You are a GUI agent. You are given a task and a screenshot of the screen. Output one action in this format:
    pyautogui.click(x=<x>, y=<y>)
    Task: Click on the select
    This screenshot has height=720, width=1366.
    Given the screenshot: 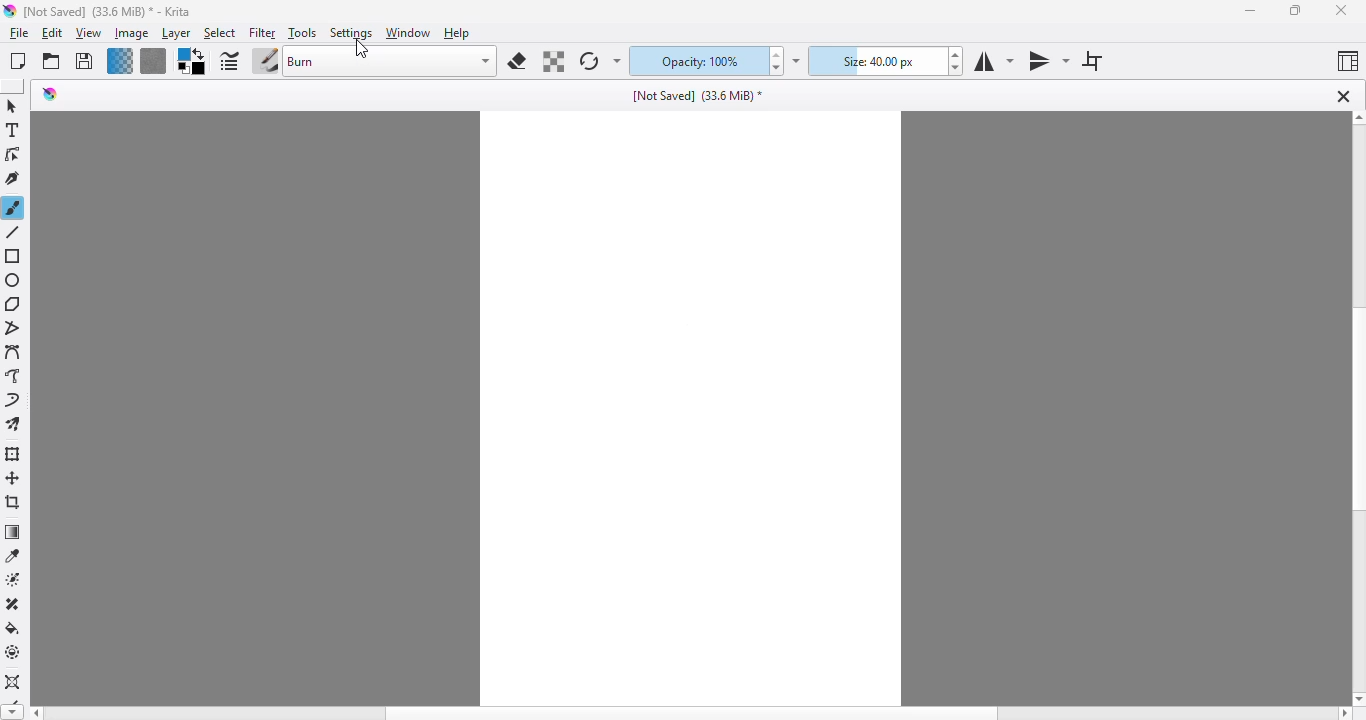 What is the action you would take?
    pyautogui.click(x=219, y=34)
    